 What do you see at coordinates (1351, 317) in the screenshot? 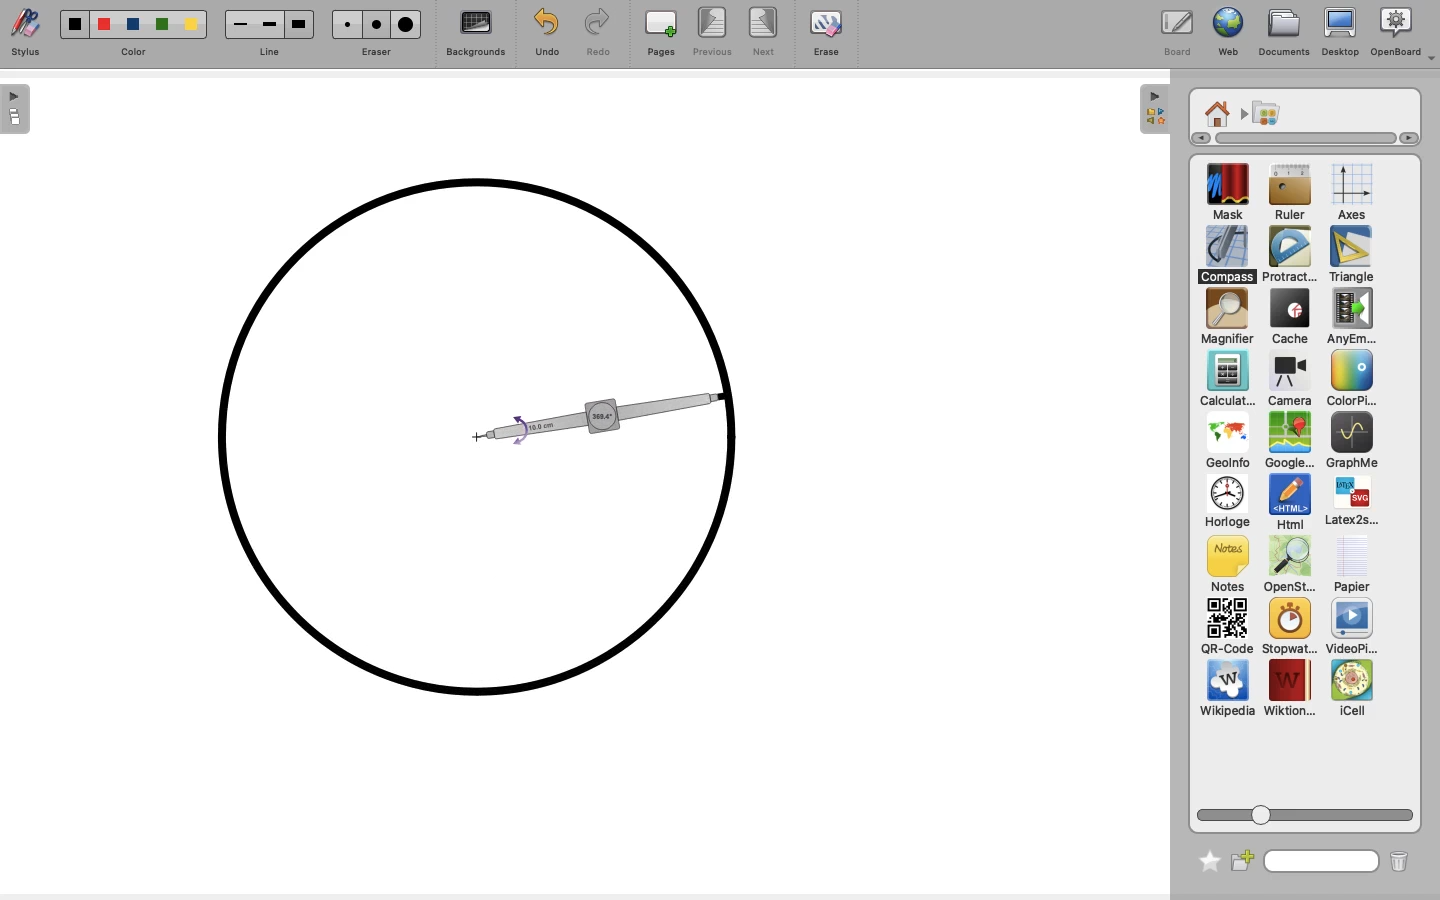
I see `Any` at bounding box center [1351, 317].